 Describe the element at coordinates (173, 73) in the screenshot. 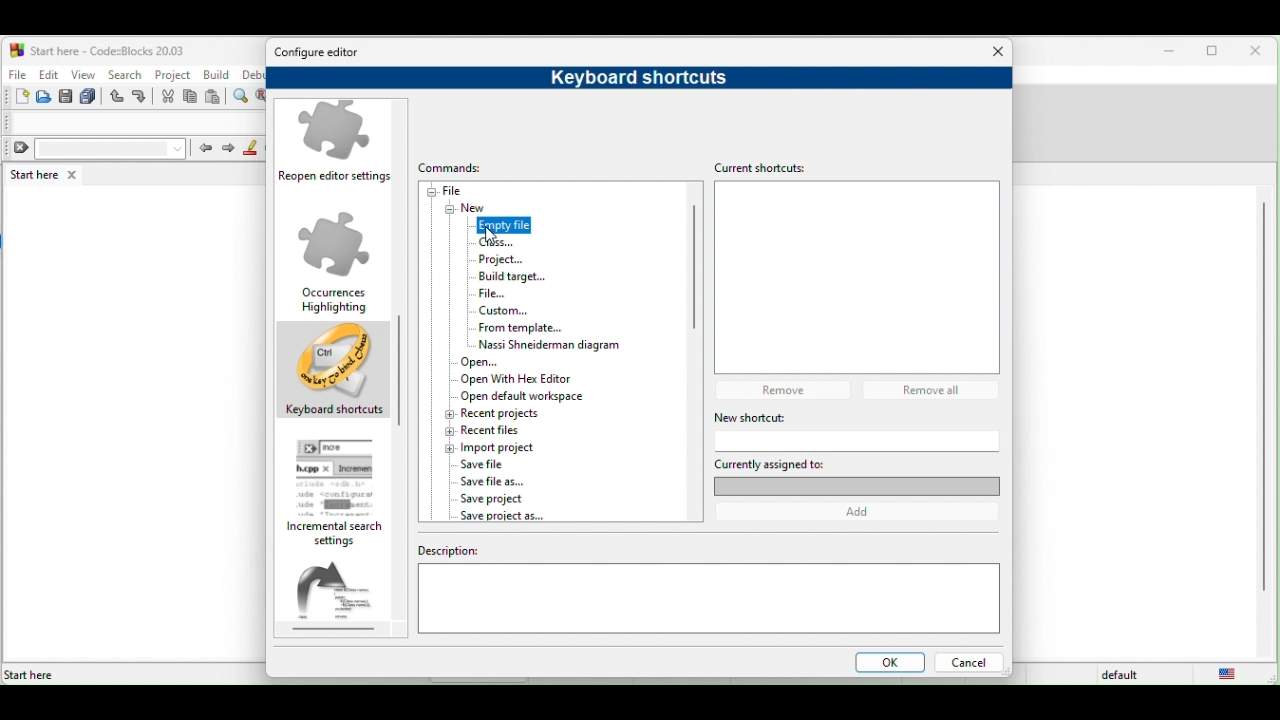

I see `project` at that location.